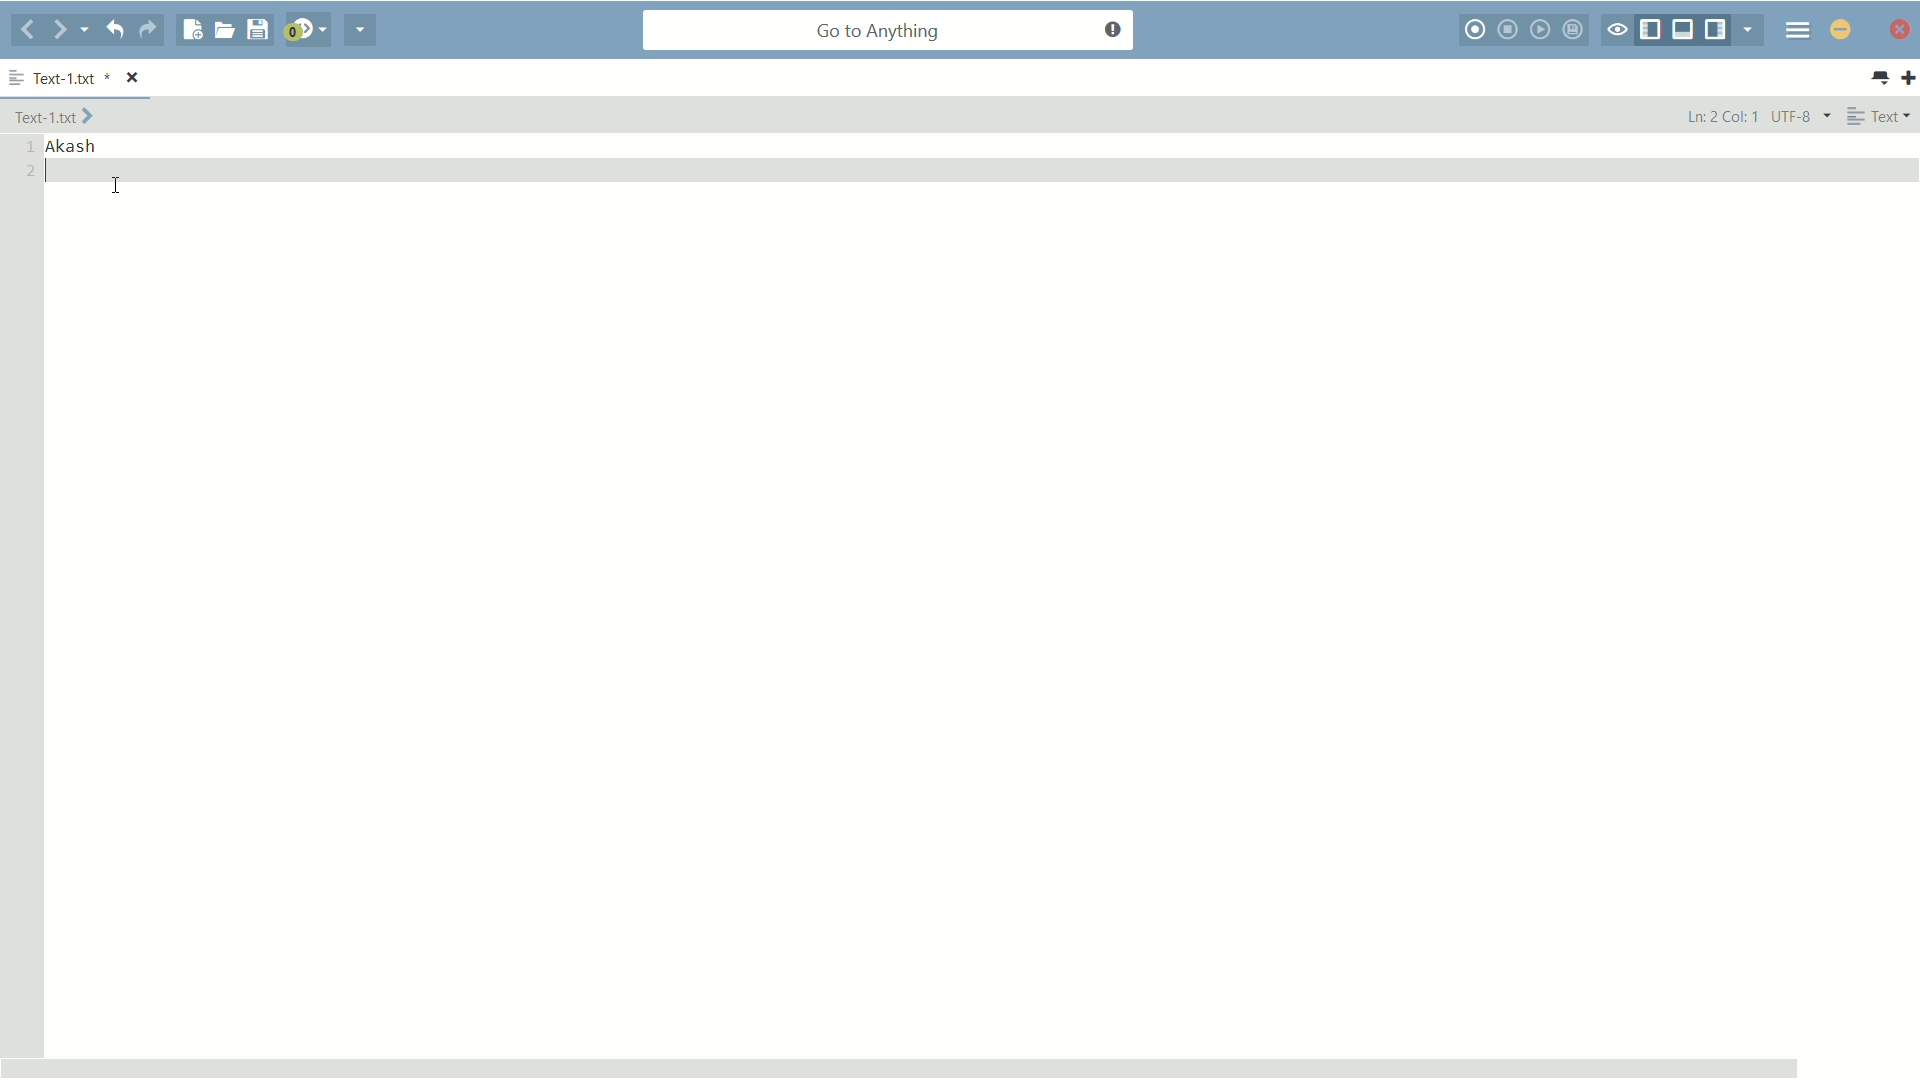 This screenshot has width=1920, height=1080. Describe the element at coordinates (1616, 30) in the screenshot. I see `toggle focus mode` at that location.